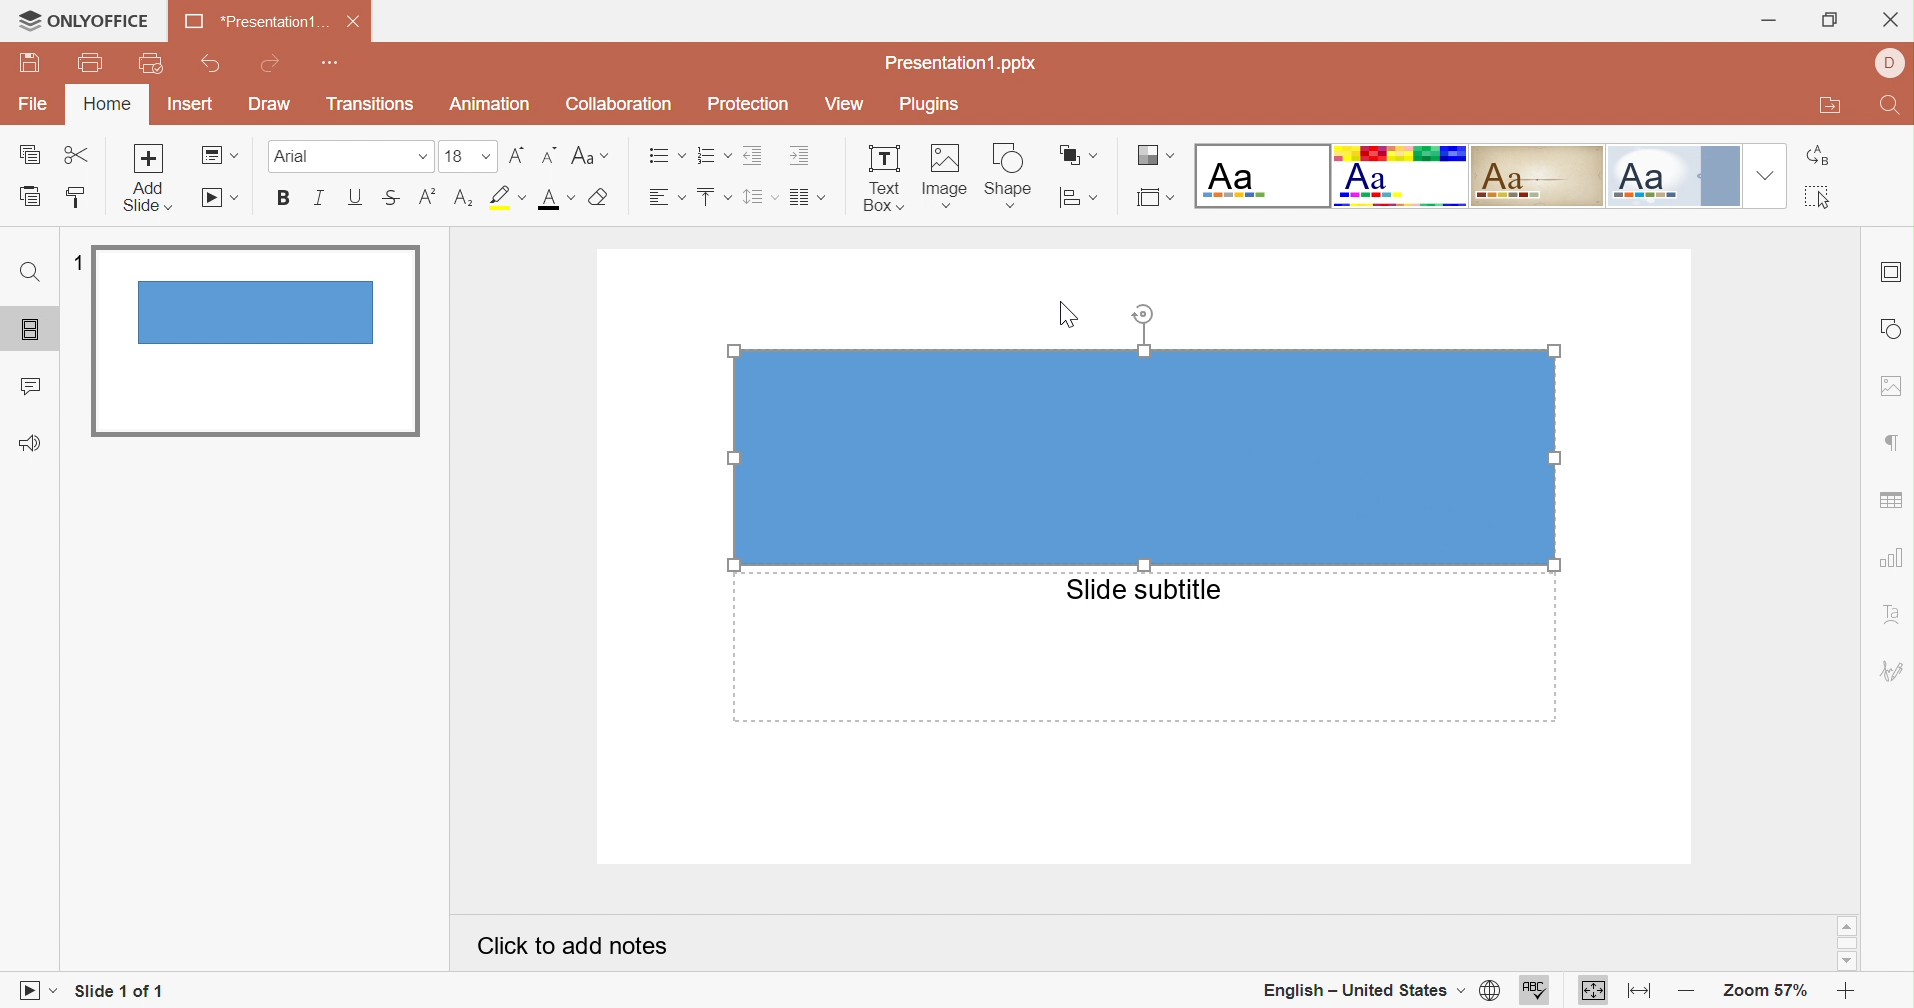  Describe the element at coordinates (1892, 558) in the screenshot. I see `Chart settings` at that location.